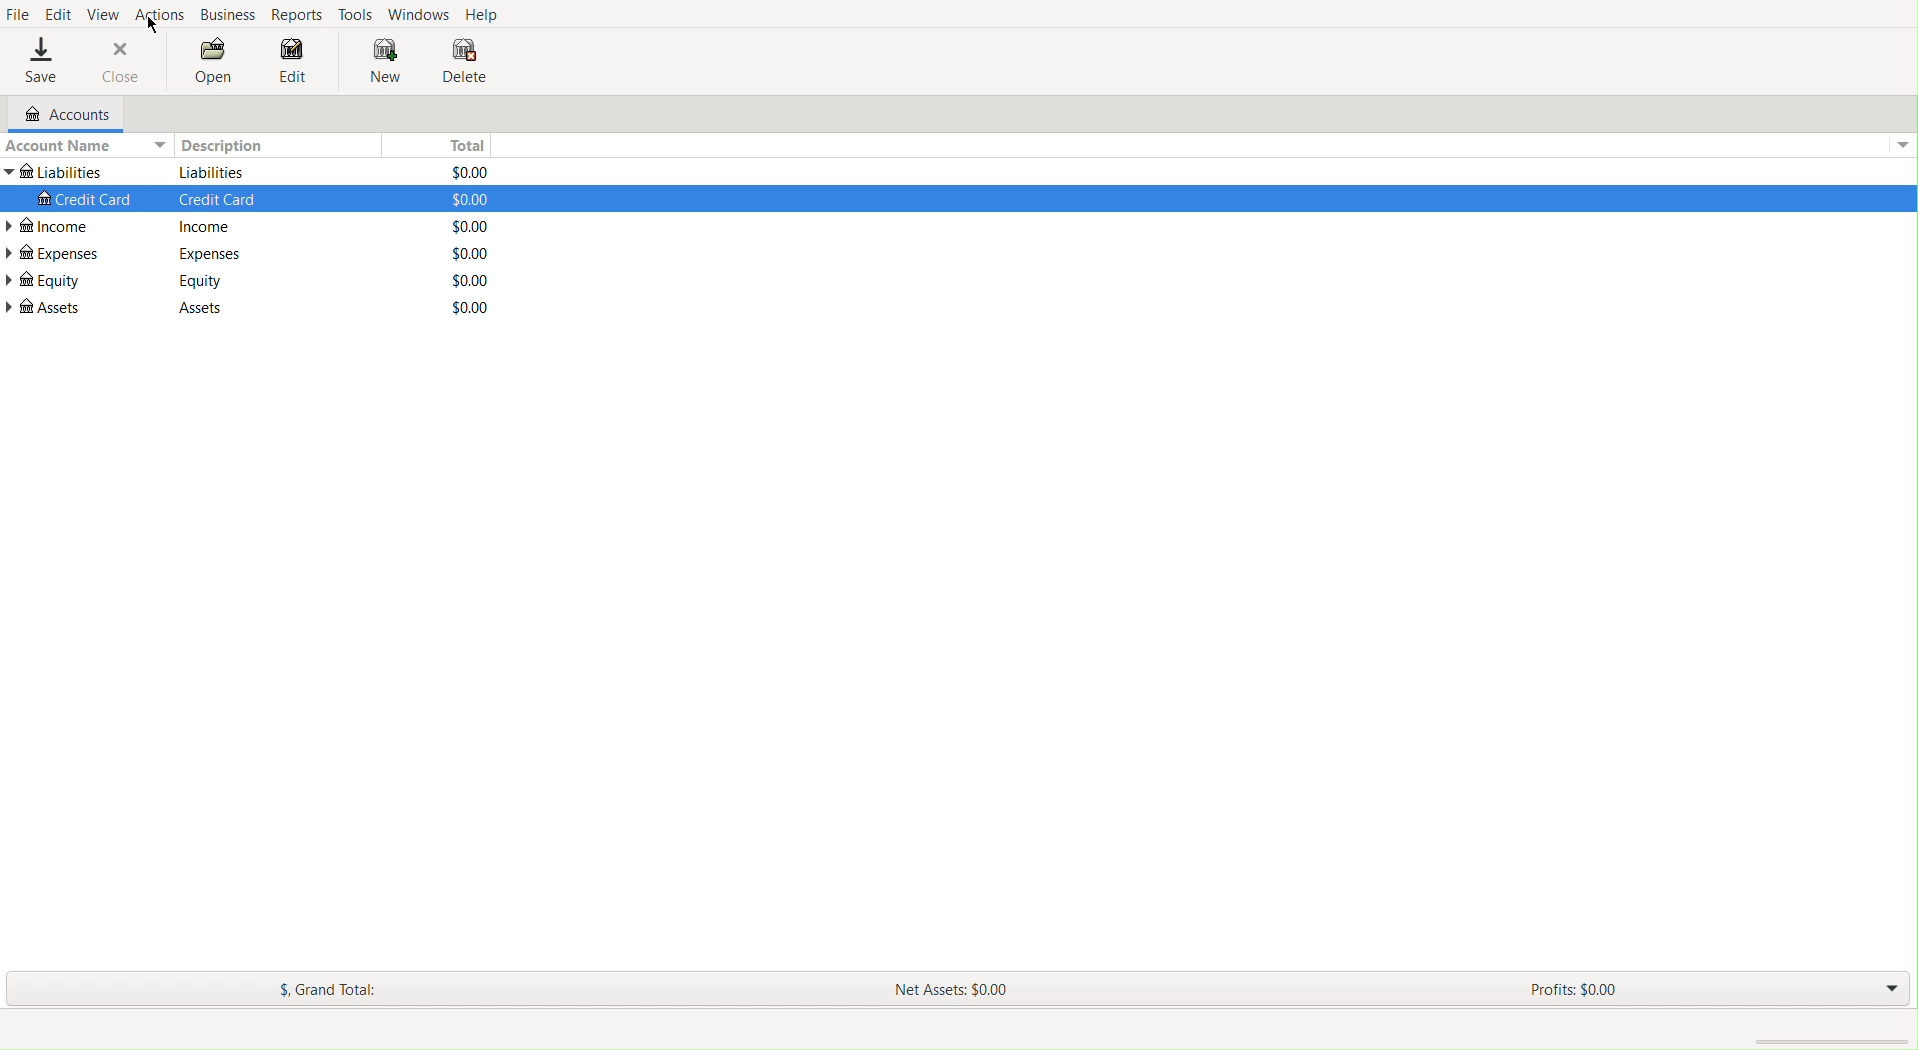  I want to click on Income, so click(58, 226).